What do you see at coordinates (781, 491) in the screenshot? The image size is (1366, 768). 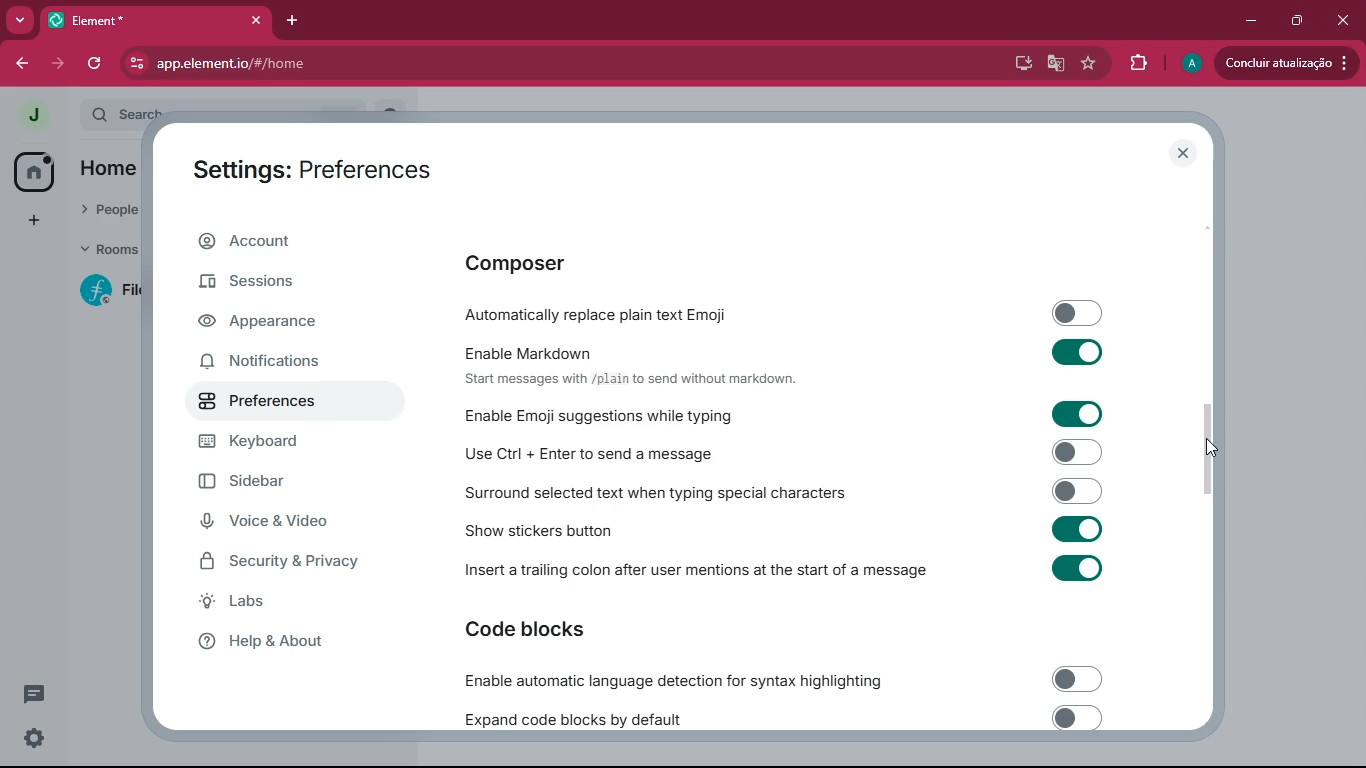 I see `Surround selected text when typing special characters` at bounding box center [781, 491].